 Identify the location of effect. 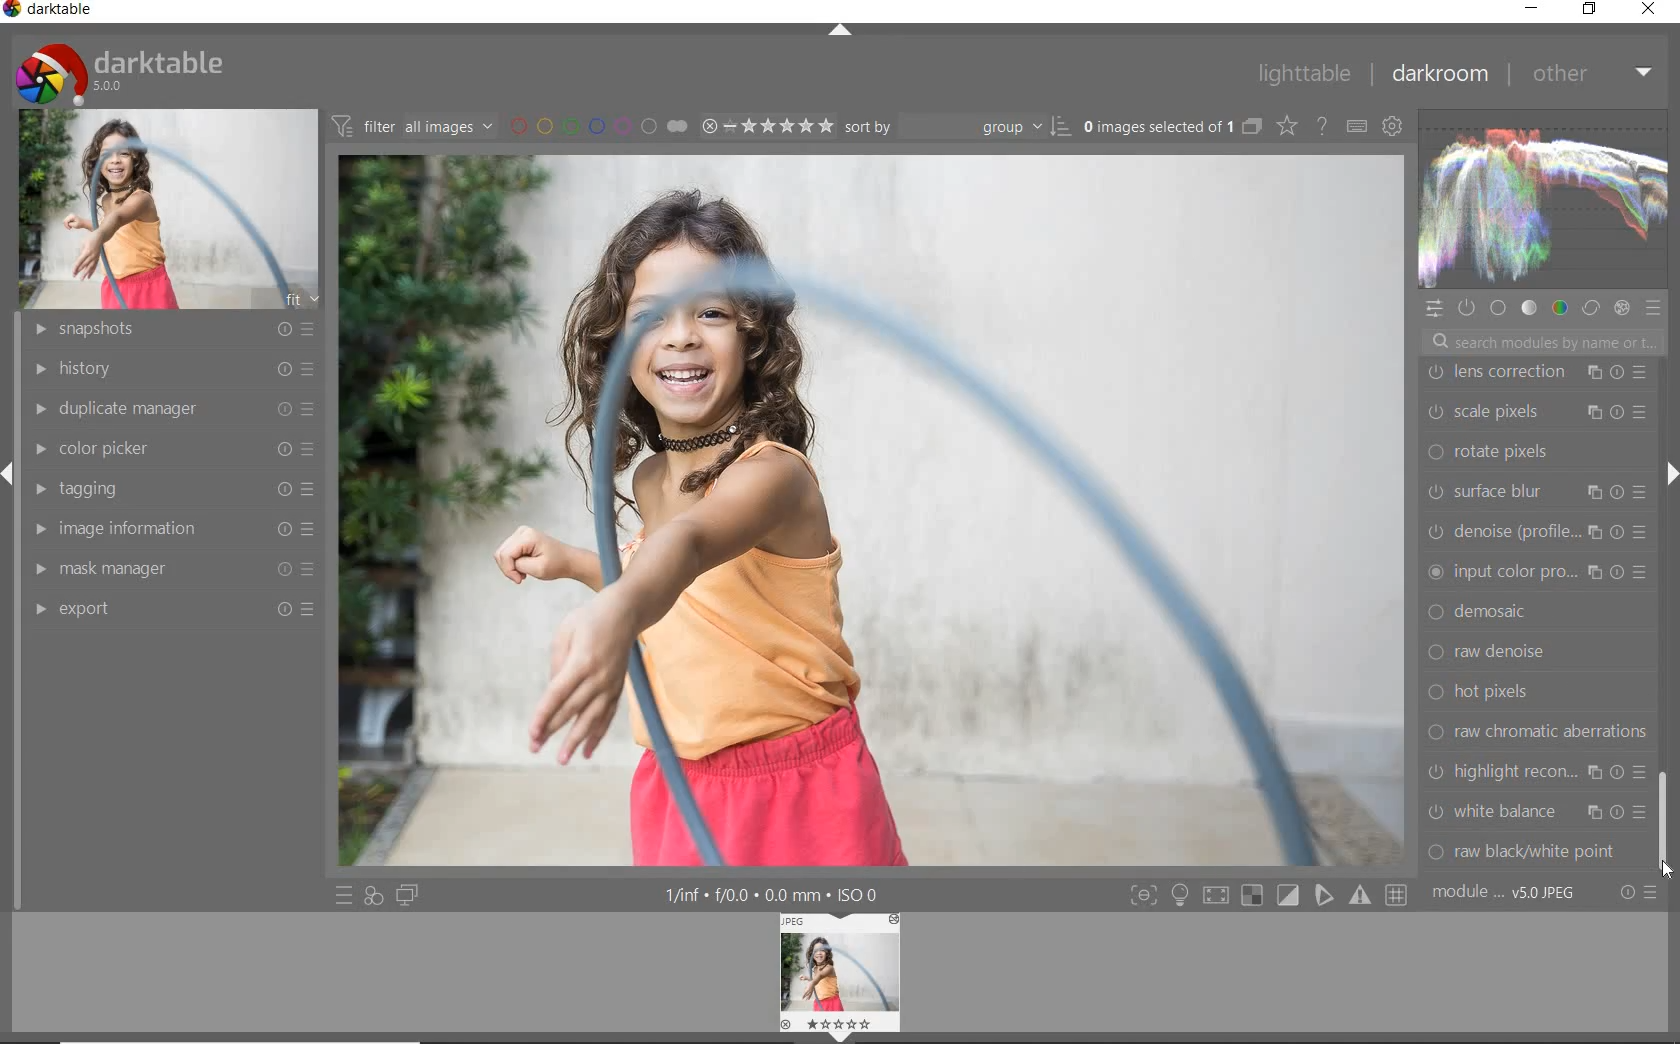
(1621, 307).